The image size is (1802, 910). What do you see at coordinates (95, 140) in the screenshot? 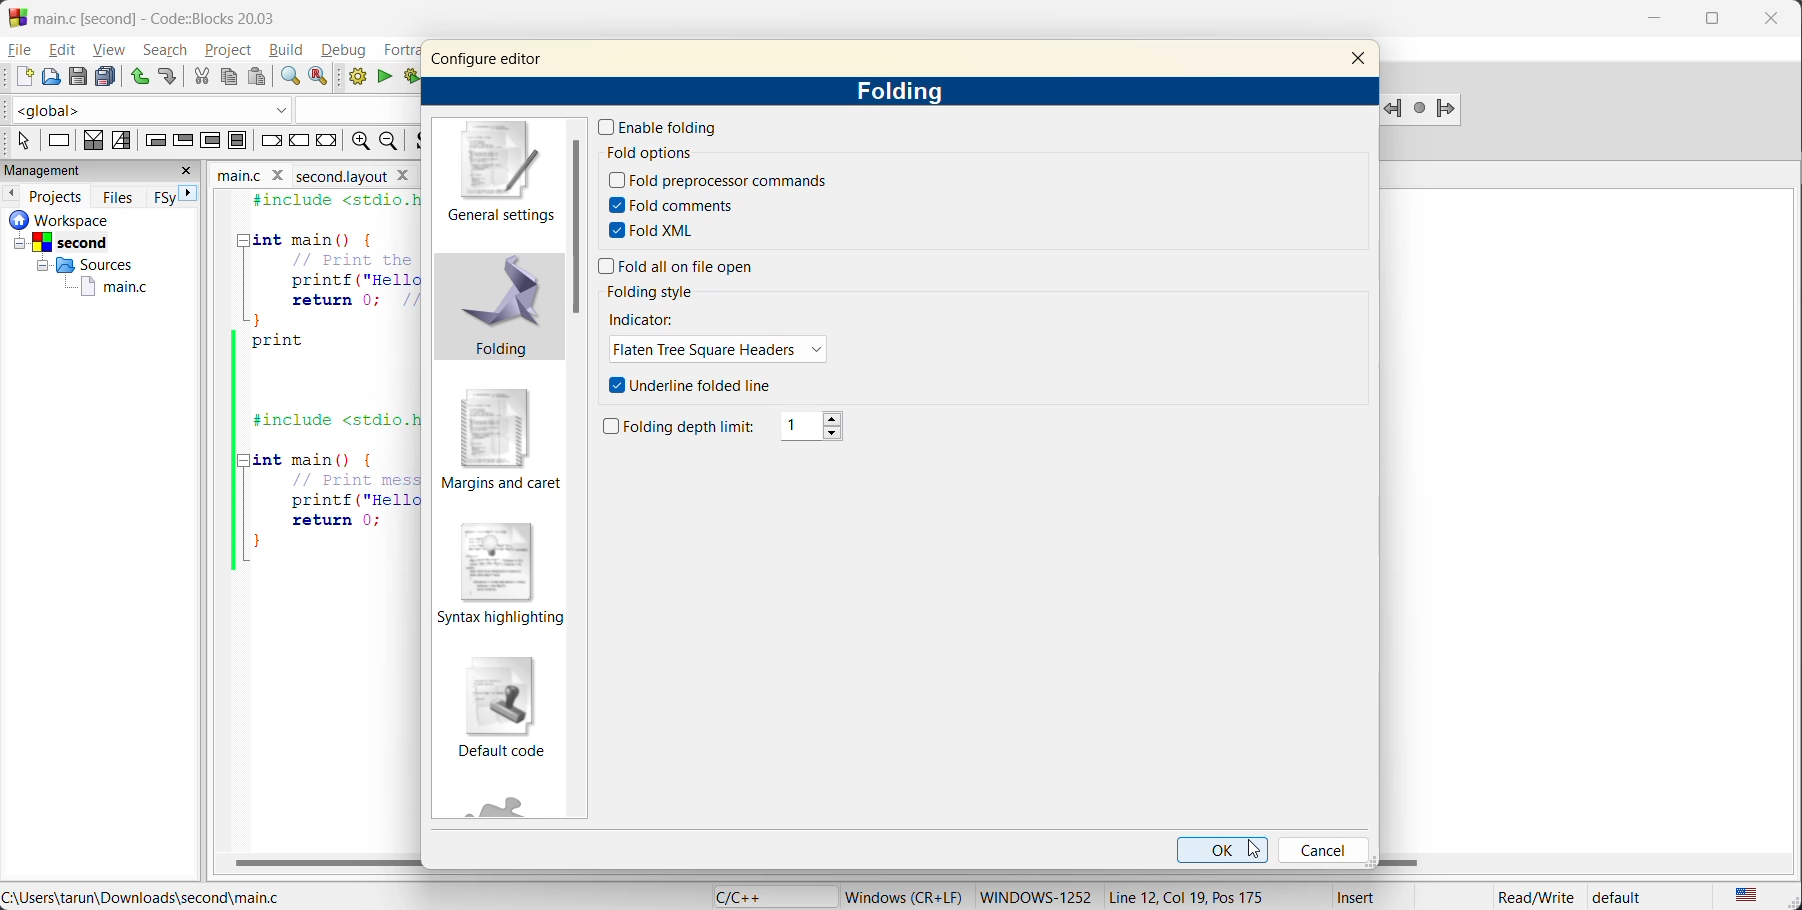
I see `decision` at bounding box center [95, 140].